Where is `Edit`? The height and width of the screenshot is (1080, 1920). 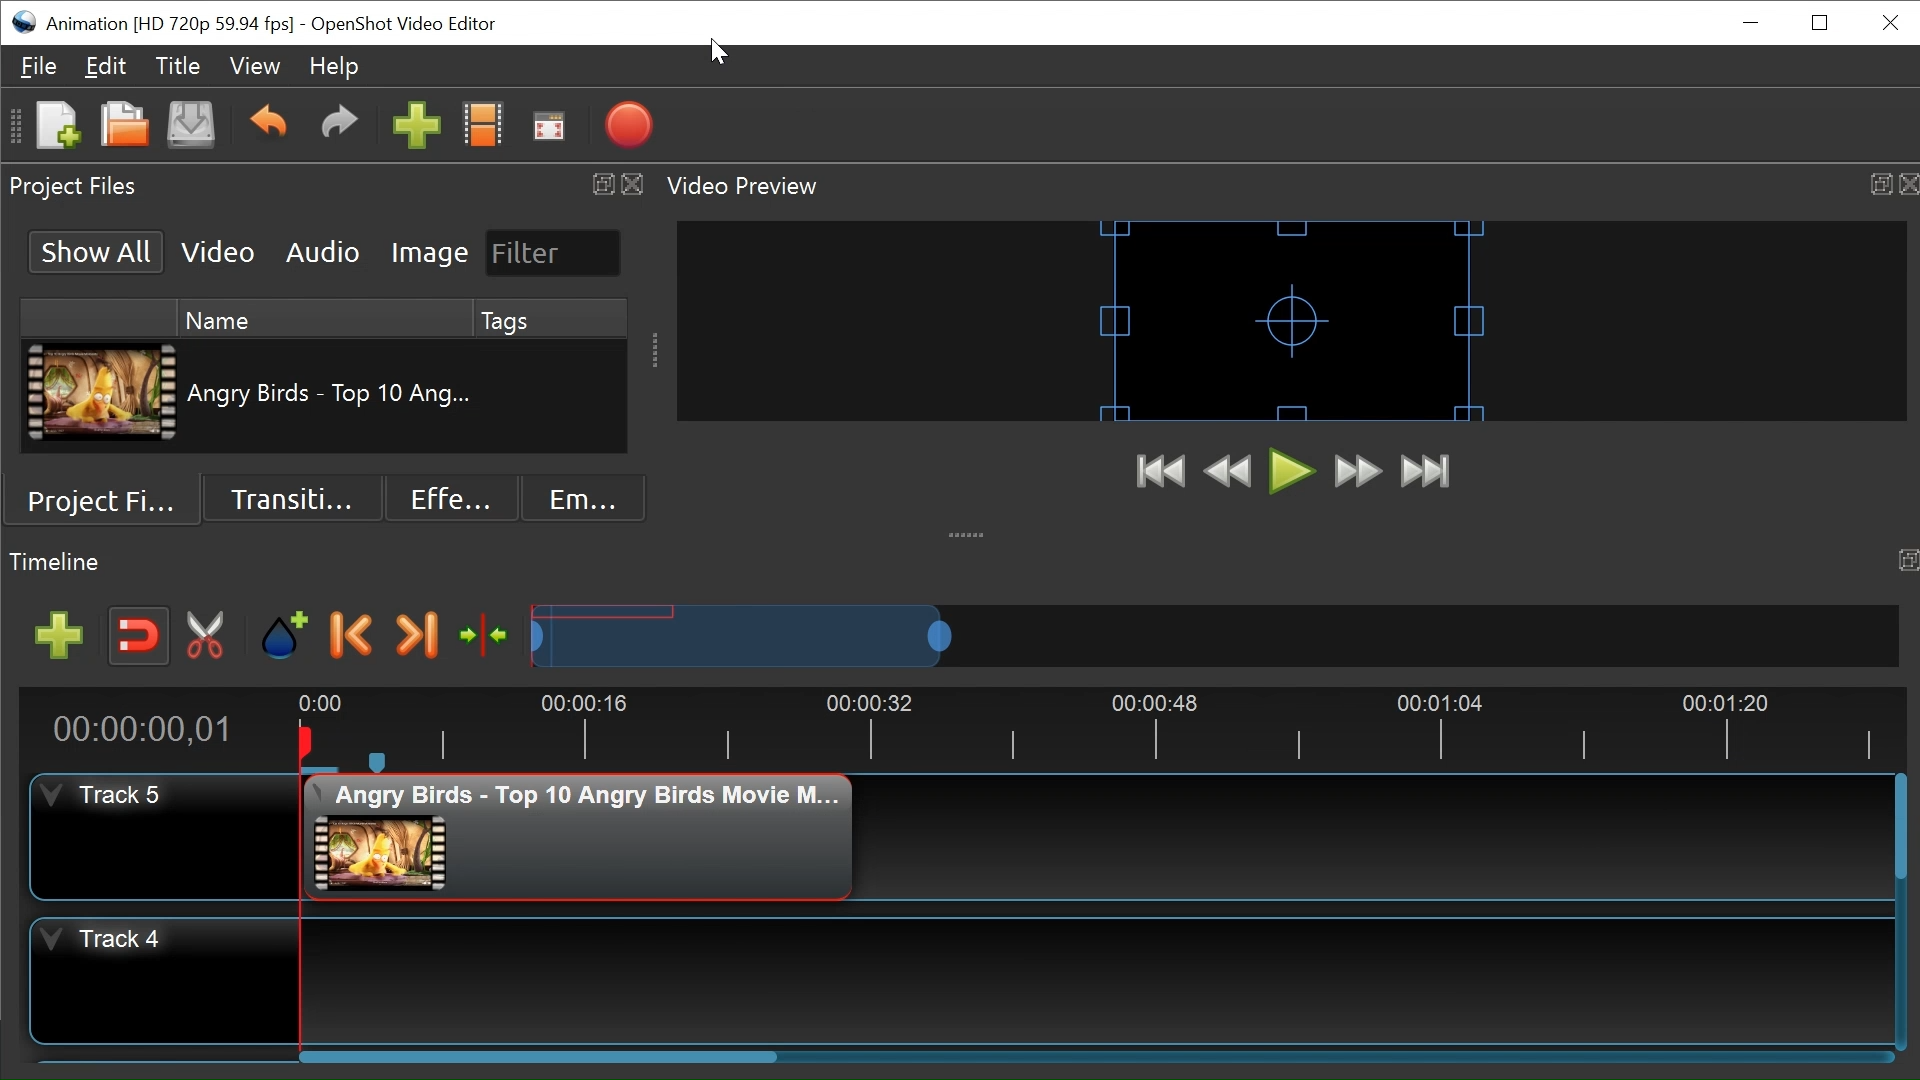 Edit is located at coordinates (105, 66).